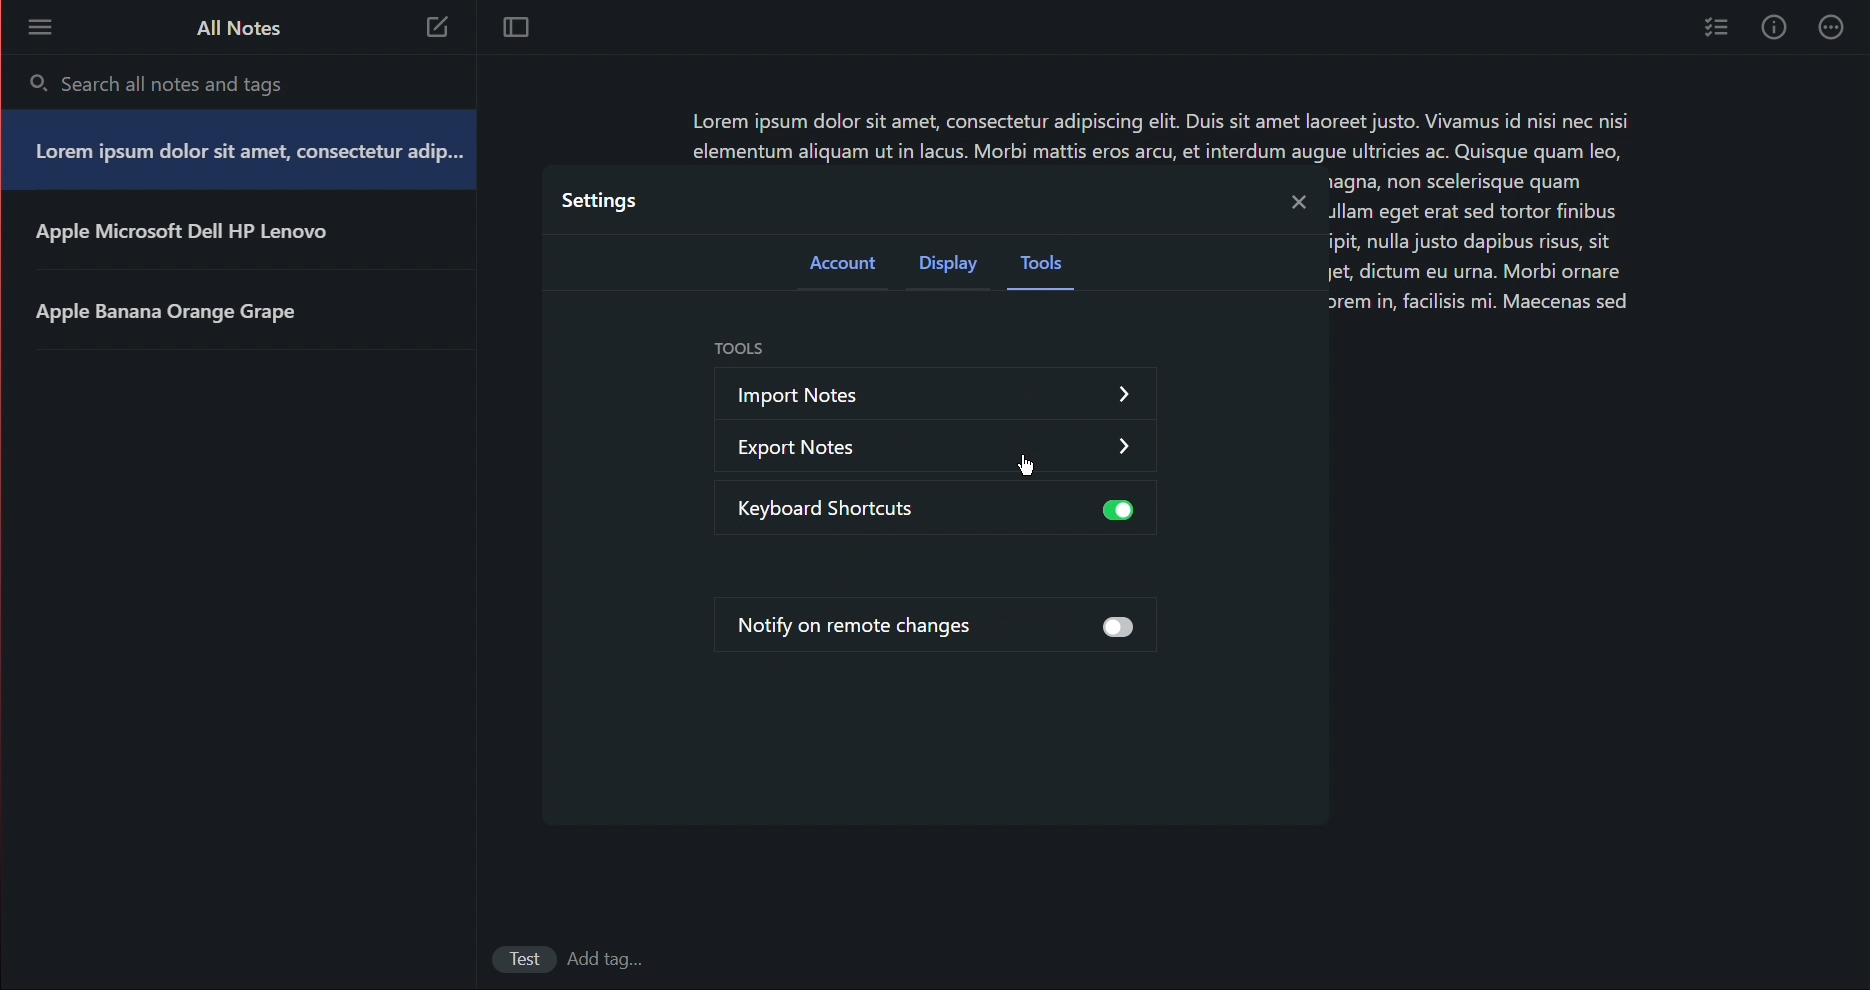 The height and width of the screenshot is (990, 1870). Describe the element at coordinates (519, 30) in the screenshot. I see `Focus Mode` at that location.